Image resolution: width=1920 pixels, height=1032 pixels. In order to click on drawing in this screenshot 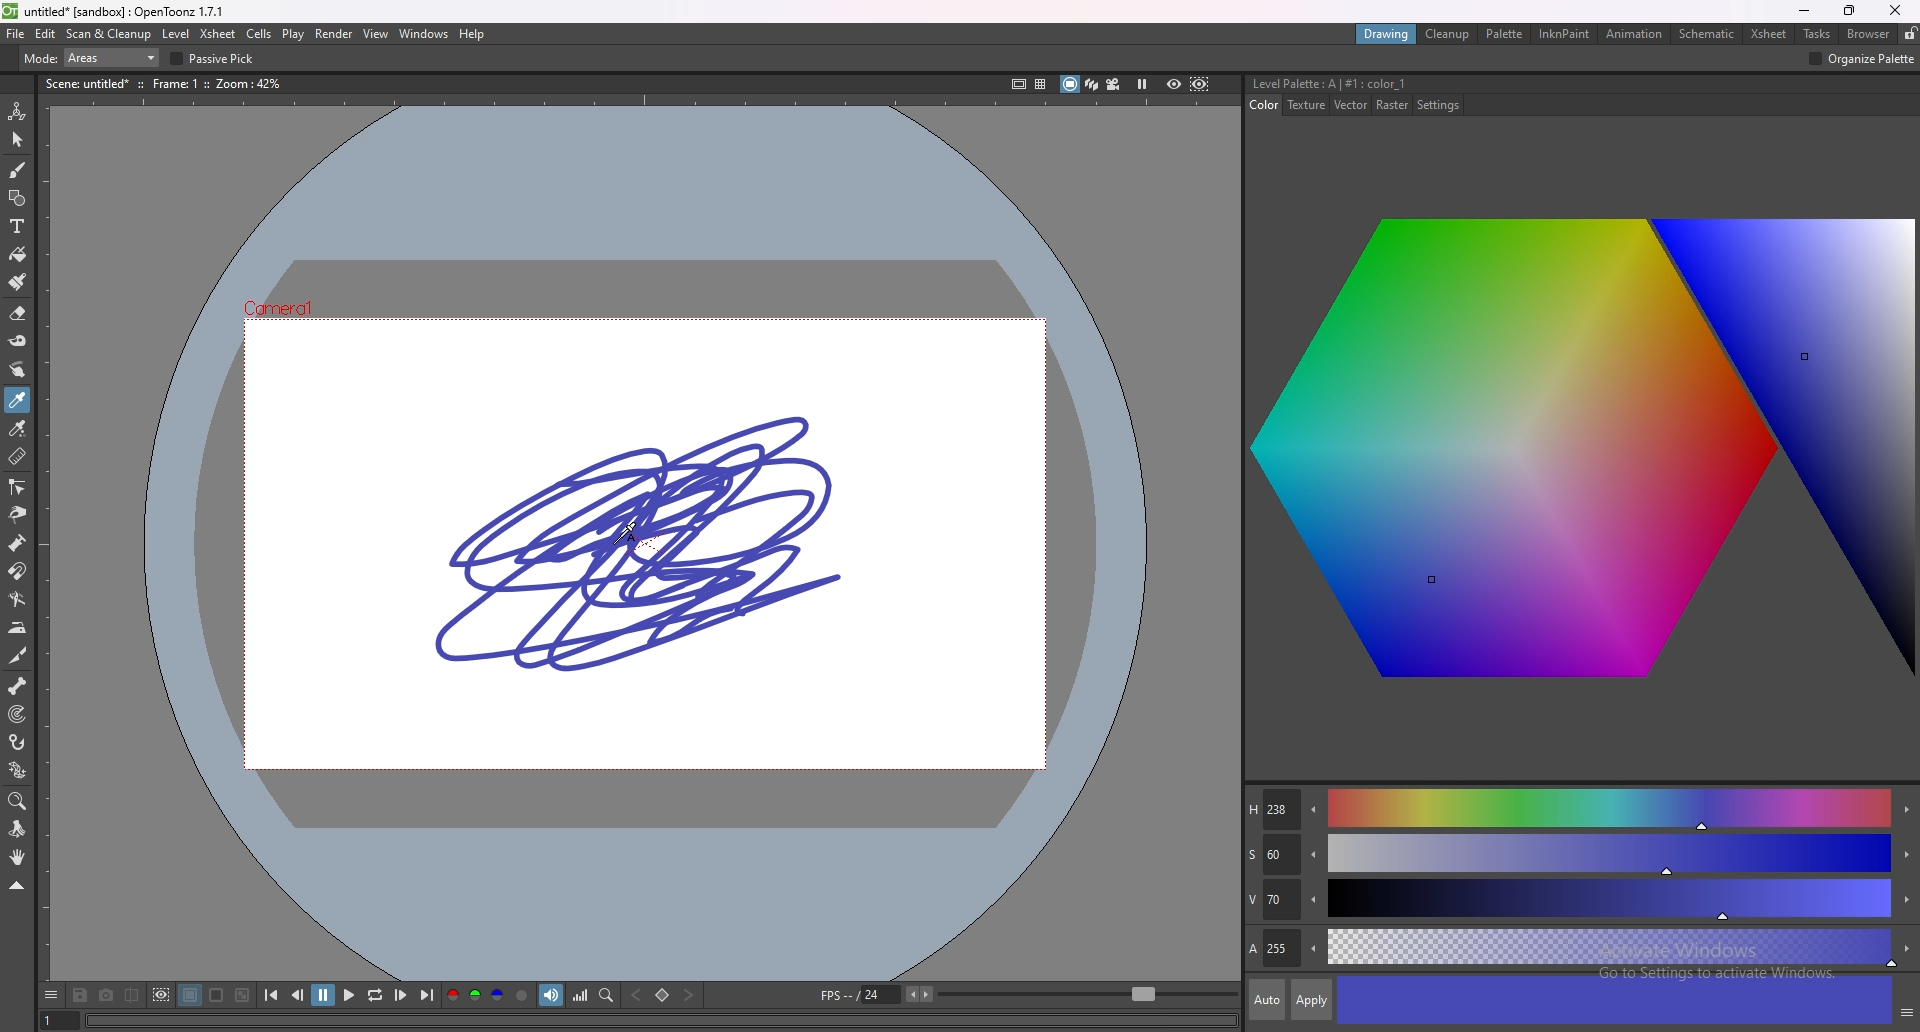, I will do `click(1387, 35)`.